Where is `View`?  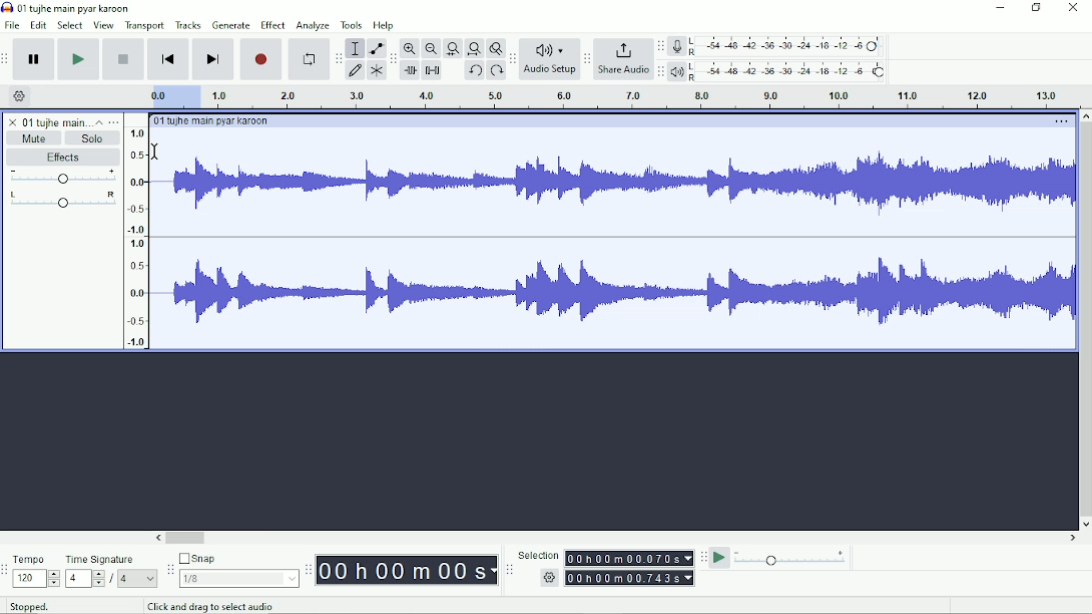
View is located at coordinates (103, 25).